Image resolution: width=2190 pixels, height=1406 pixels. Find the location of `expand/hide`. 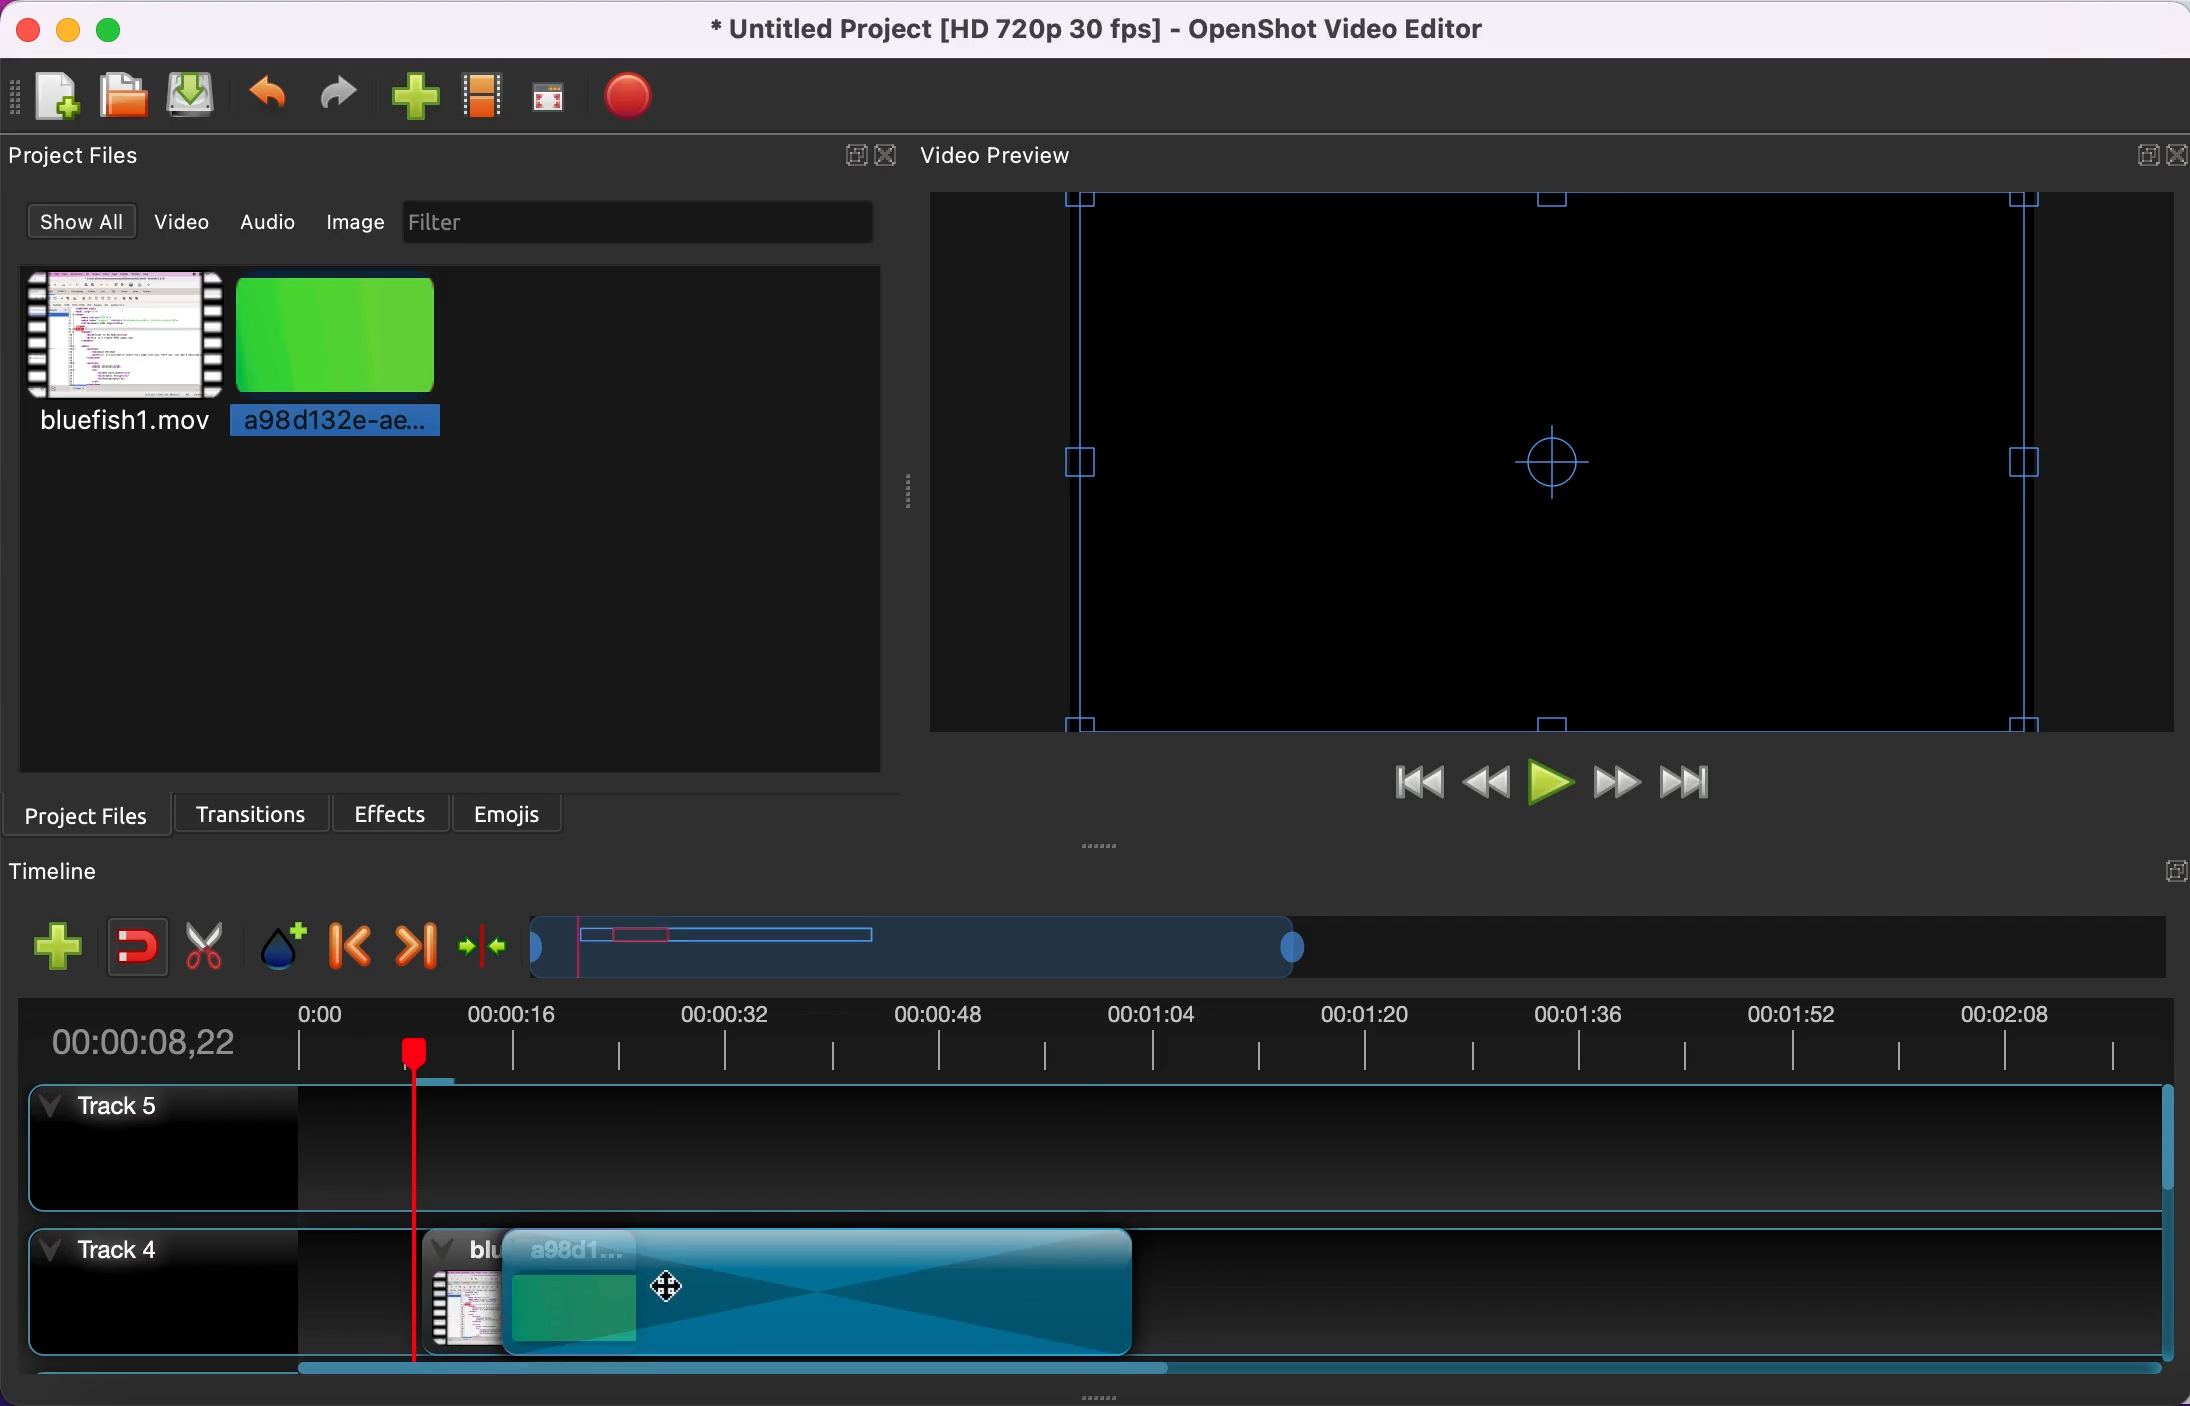

expand/hide is located at coordinates (850, 157).